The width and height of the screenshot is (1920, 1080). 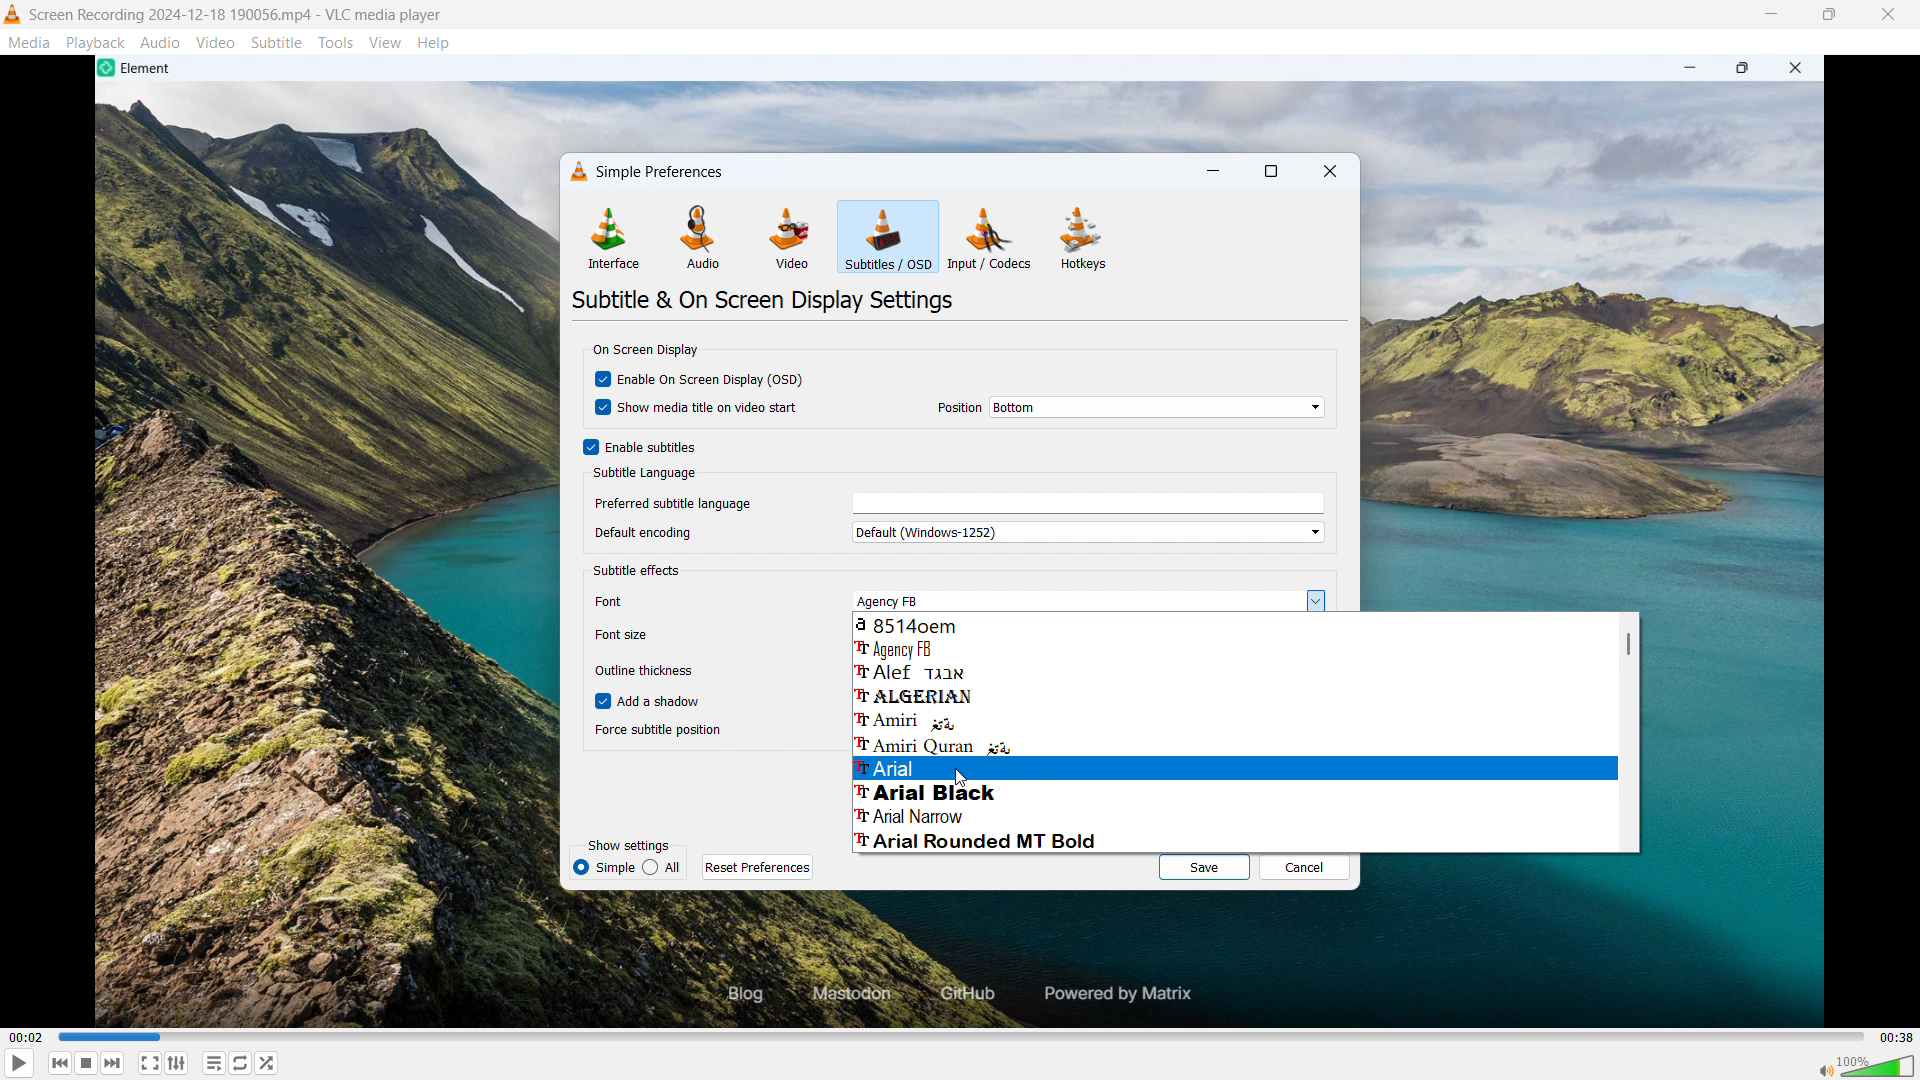 What do you see at coordinates (1084, 238) in the screenshot?
I see `hotkeys` at bounding box center [1084, 238].